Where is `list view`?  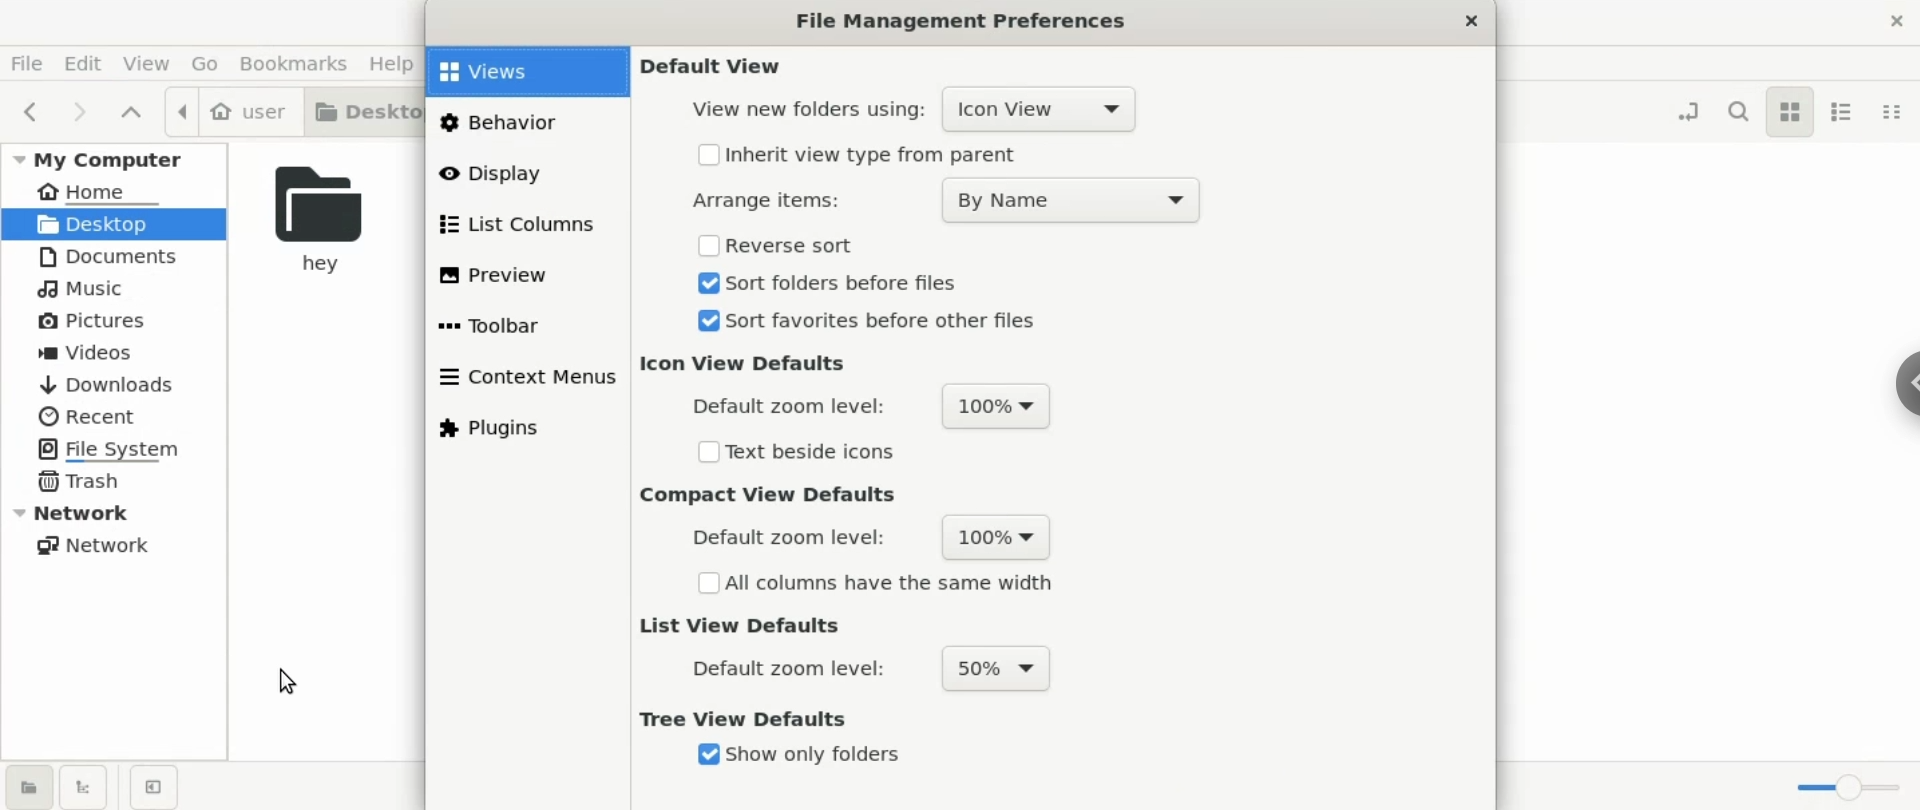 list view is located at coordinates (1844, 111).